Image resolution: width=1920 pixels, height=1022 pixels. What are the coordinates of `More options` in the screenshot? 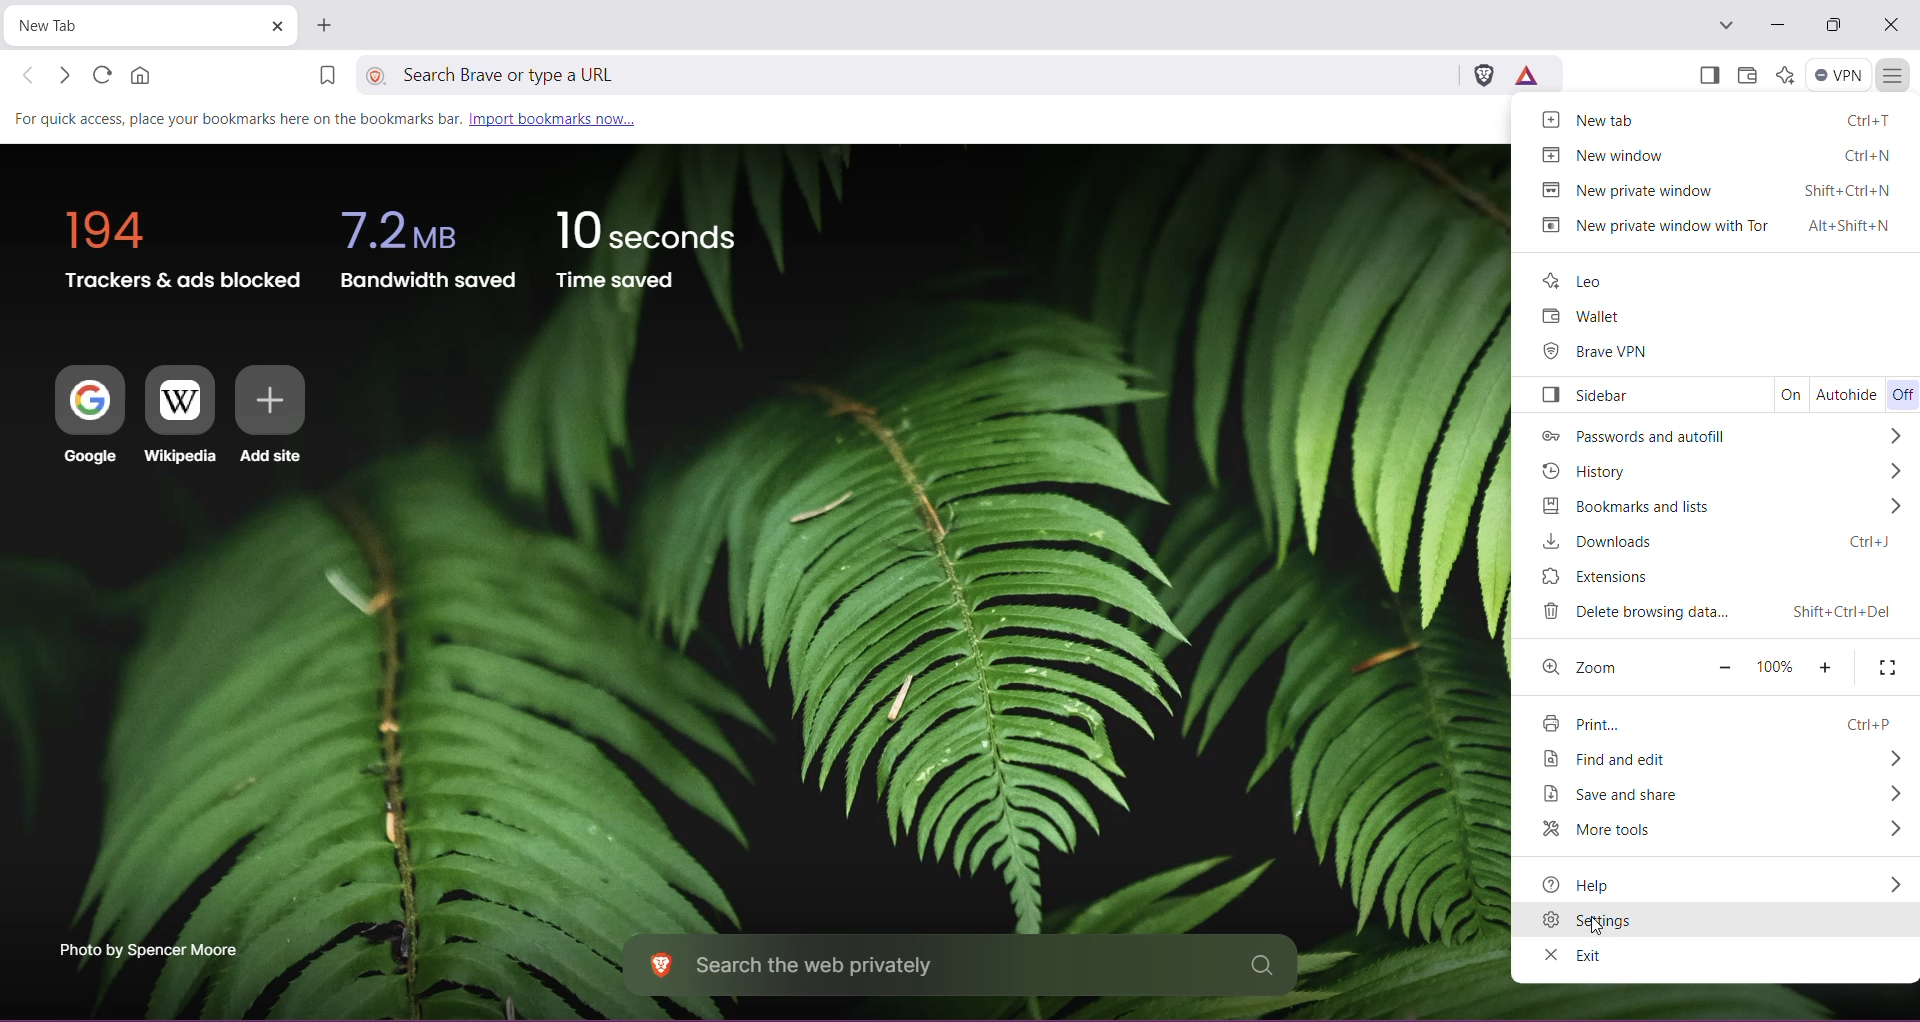 It's located at (1898, 471).